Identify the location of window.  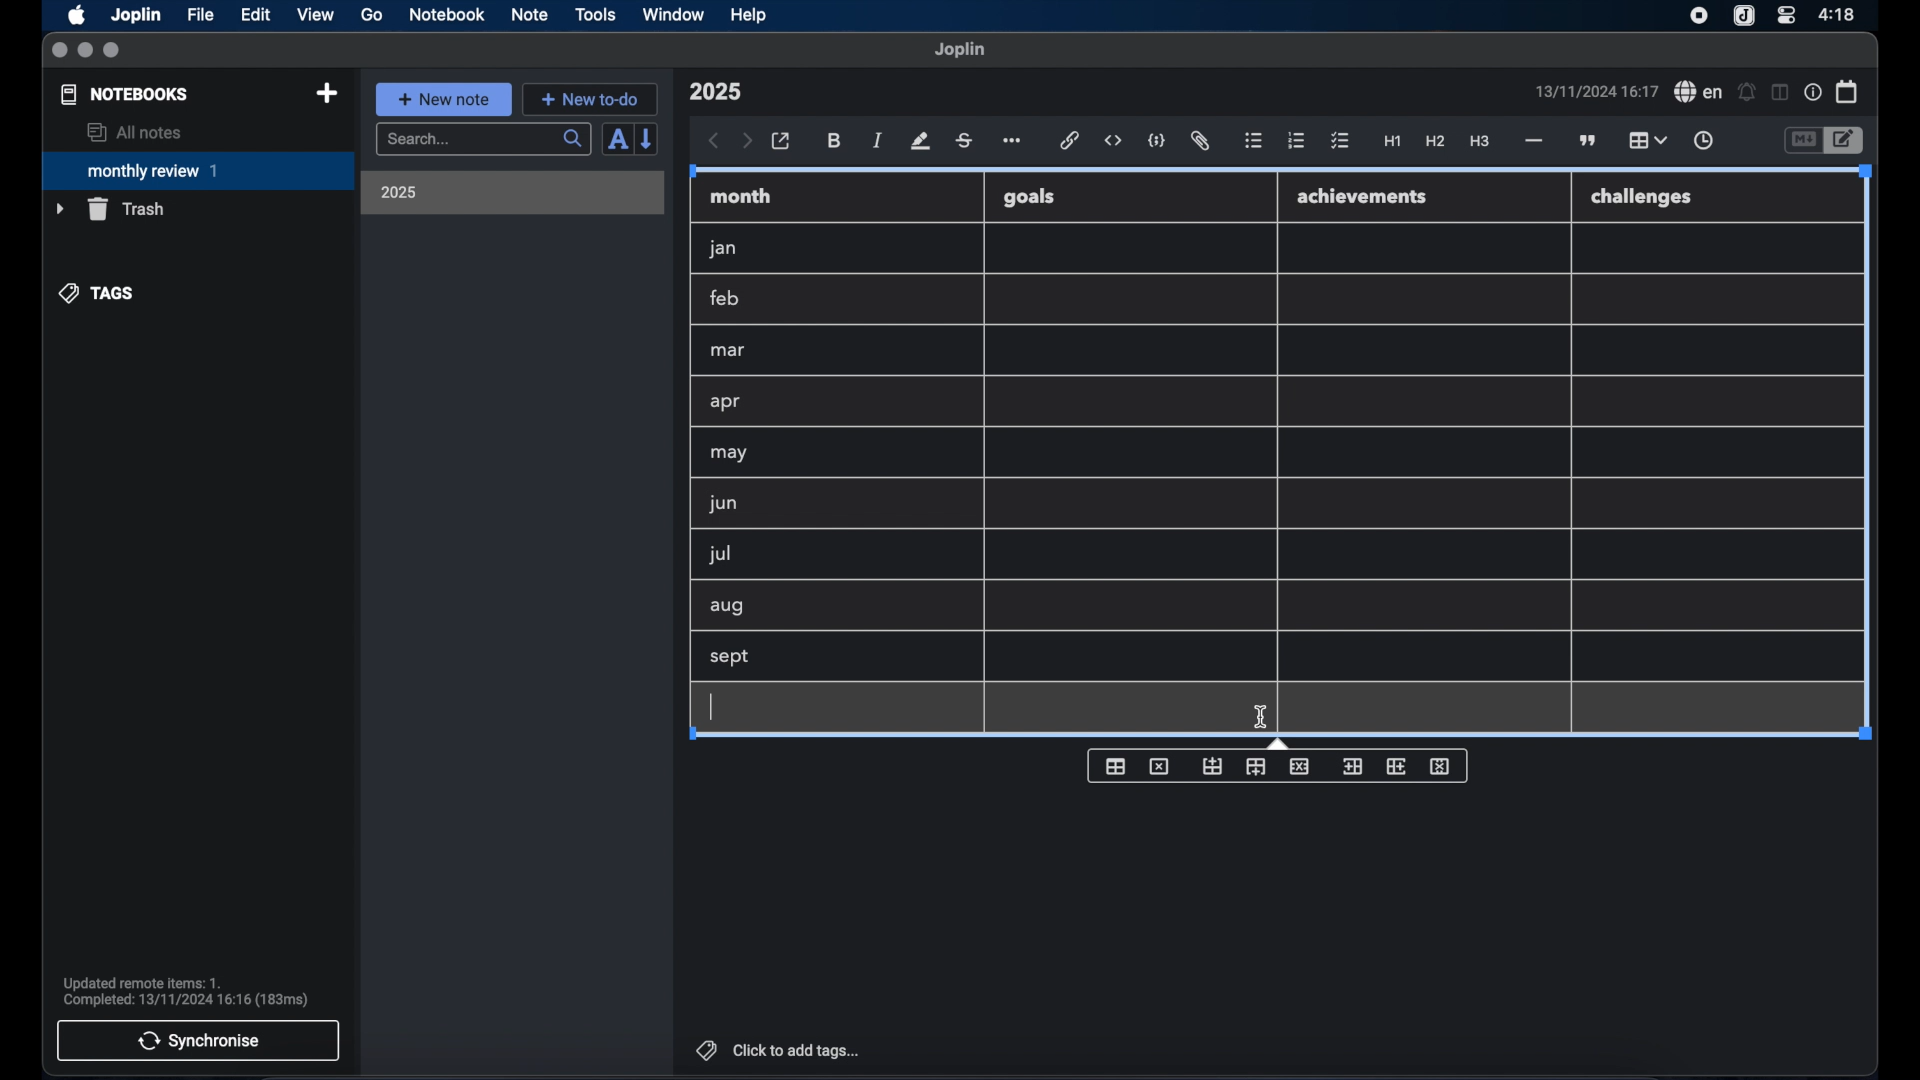
(674, 14).